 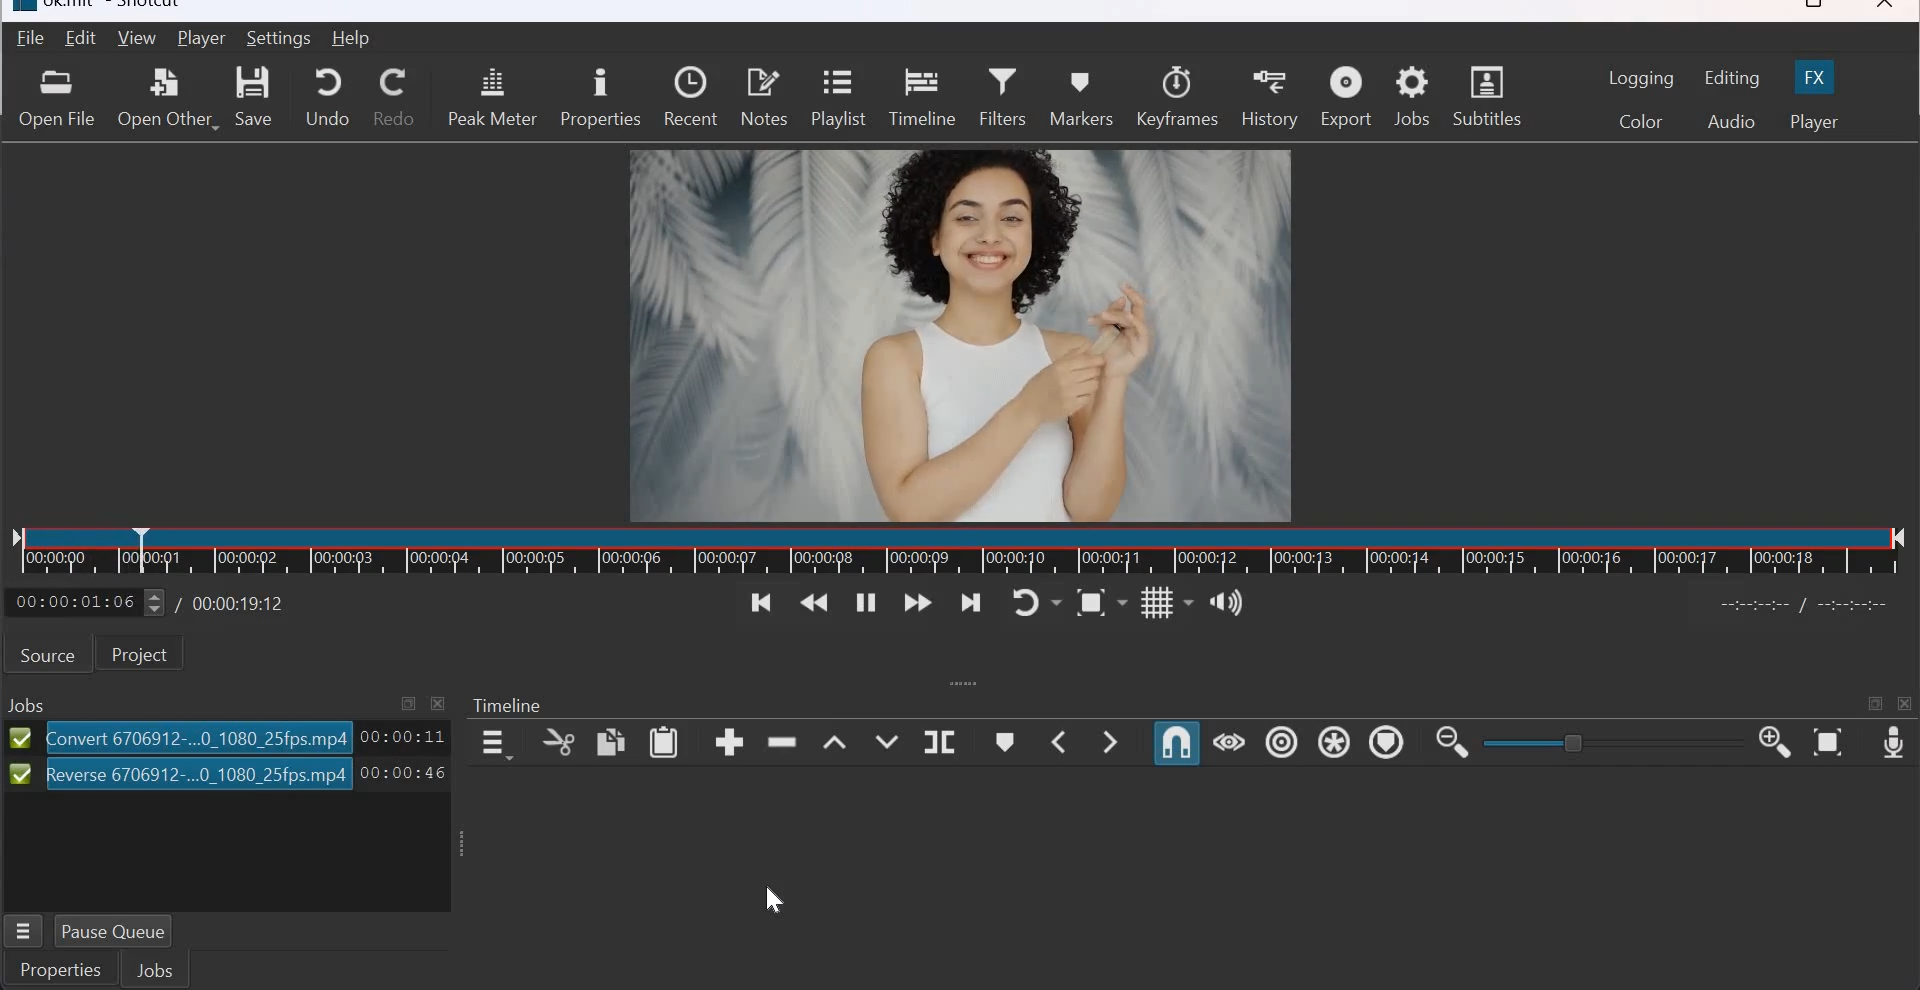 What do you see at coordinates (1816, 75) in the screenshot?
I see `FX` at bounding box center [1816, 75].